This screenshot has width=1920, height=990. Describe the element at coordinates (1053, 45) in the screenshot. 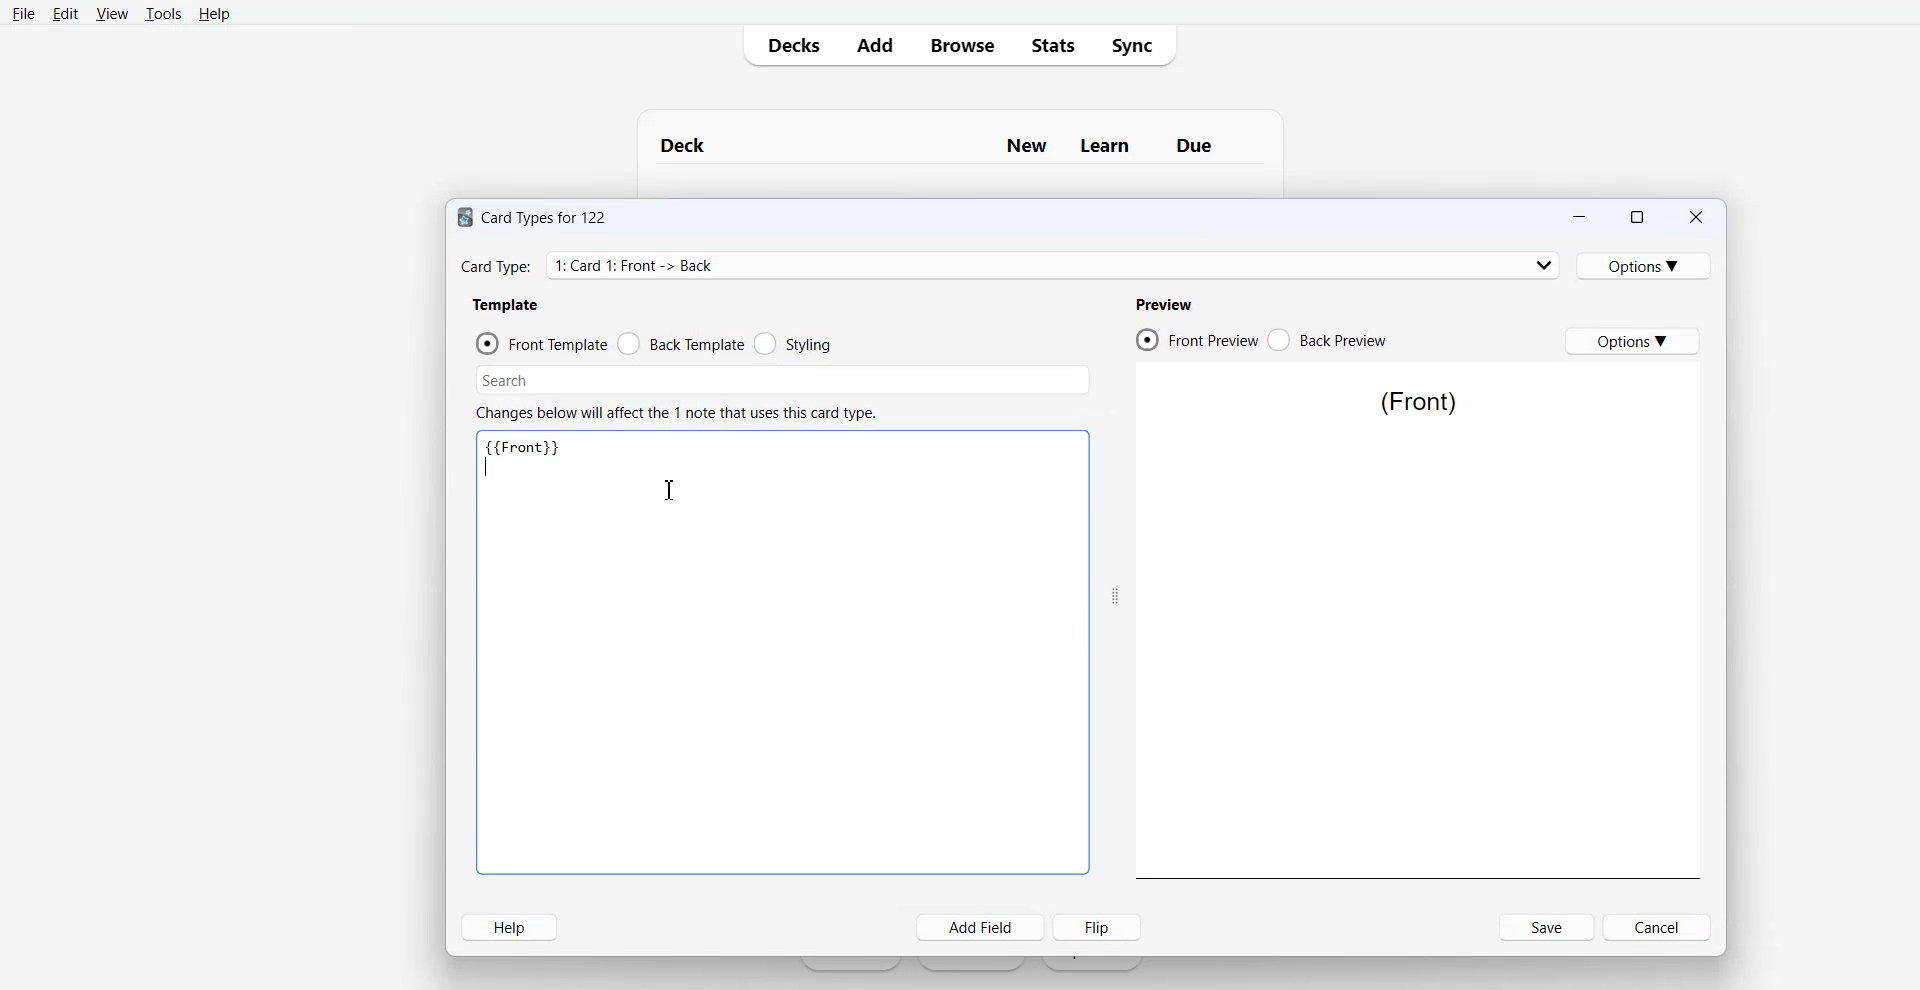

I see `Stats` at that location.